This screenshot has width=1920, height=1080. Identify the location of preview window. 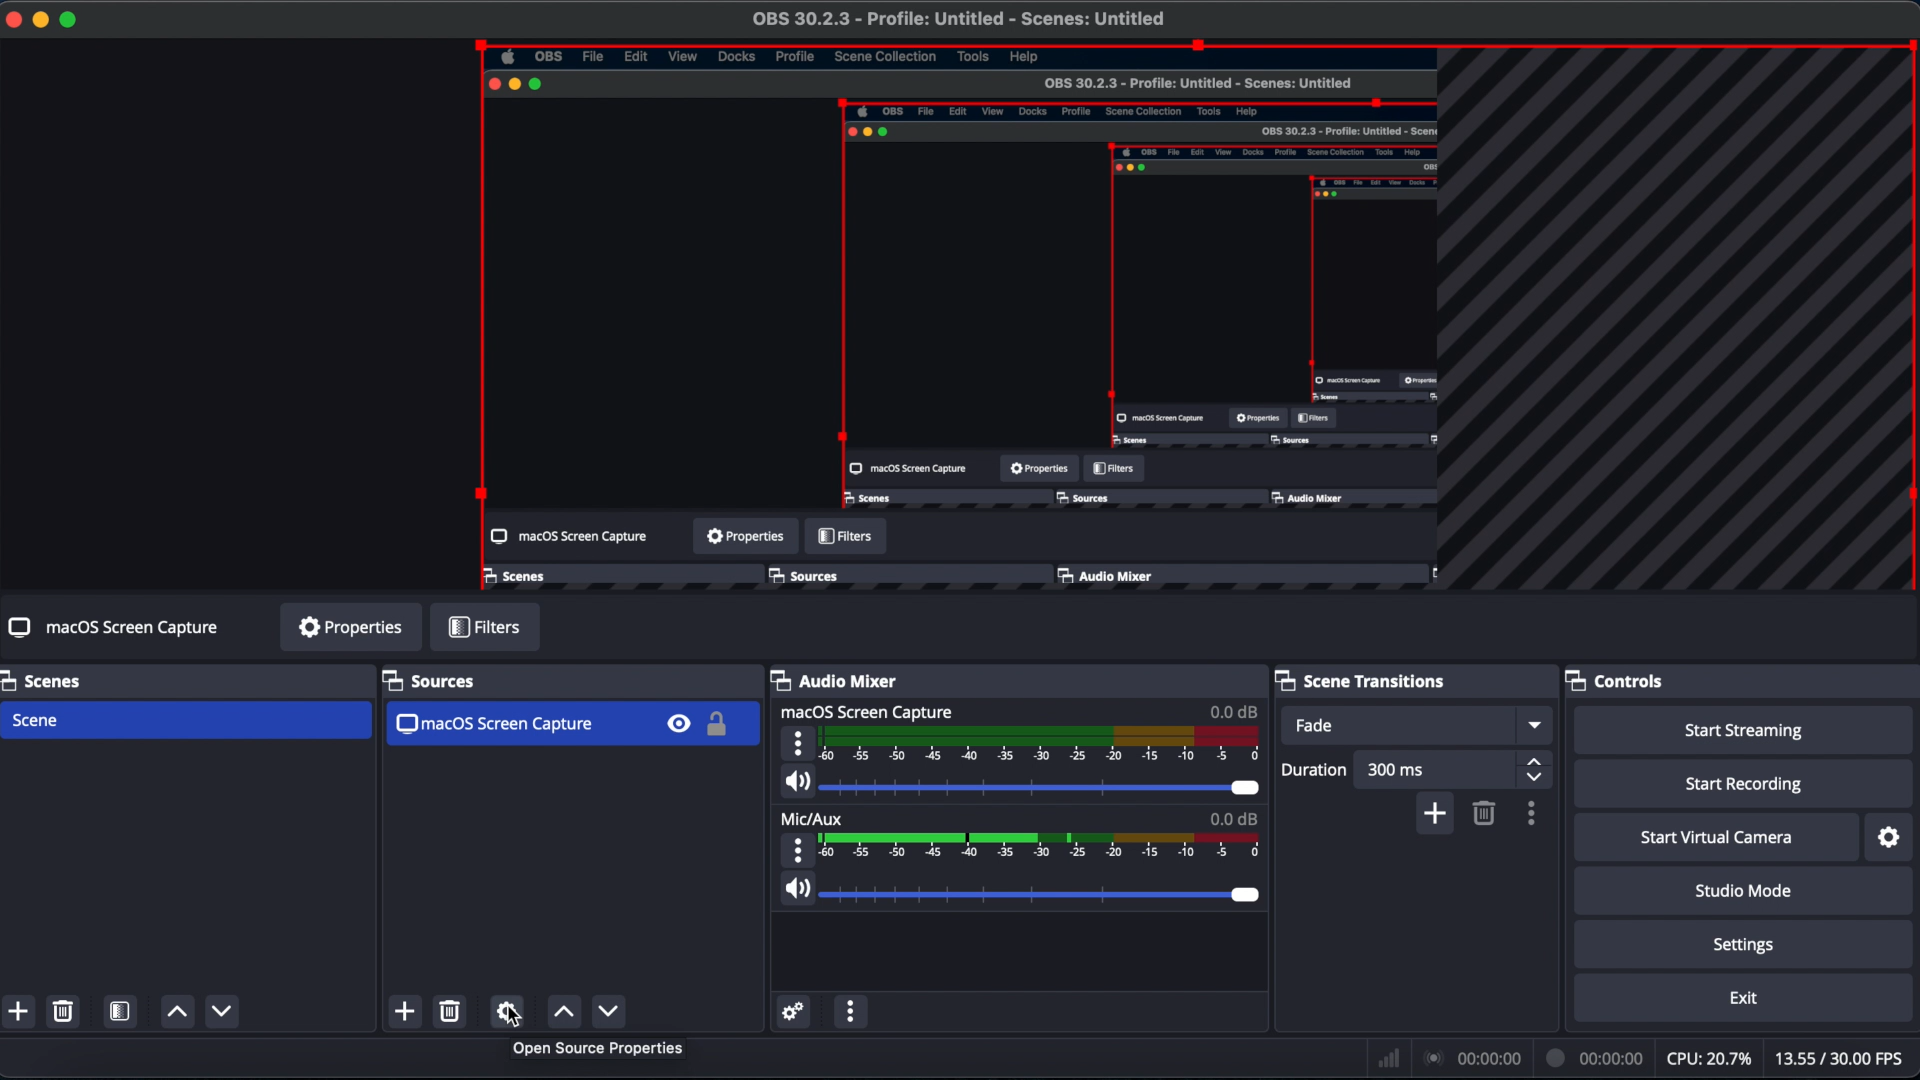
(969, 322).